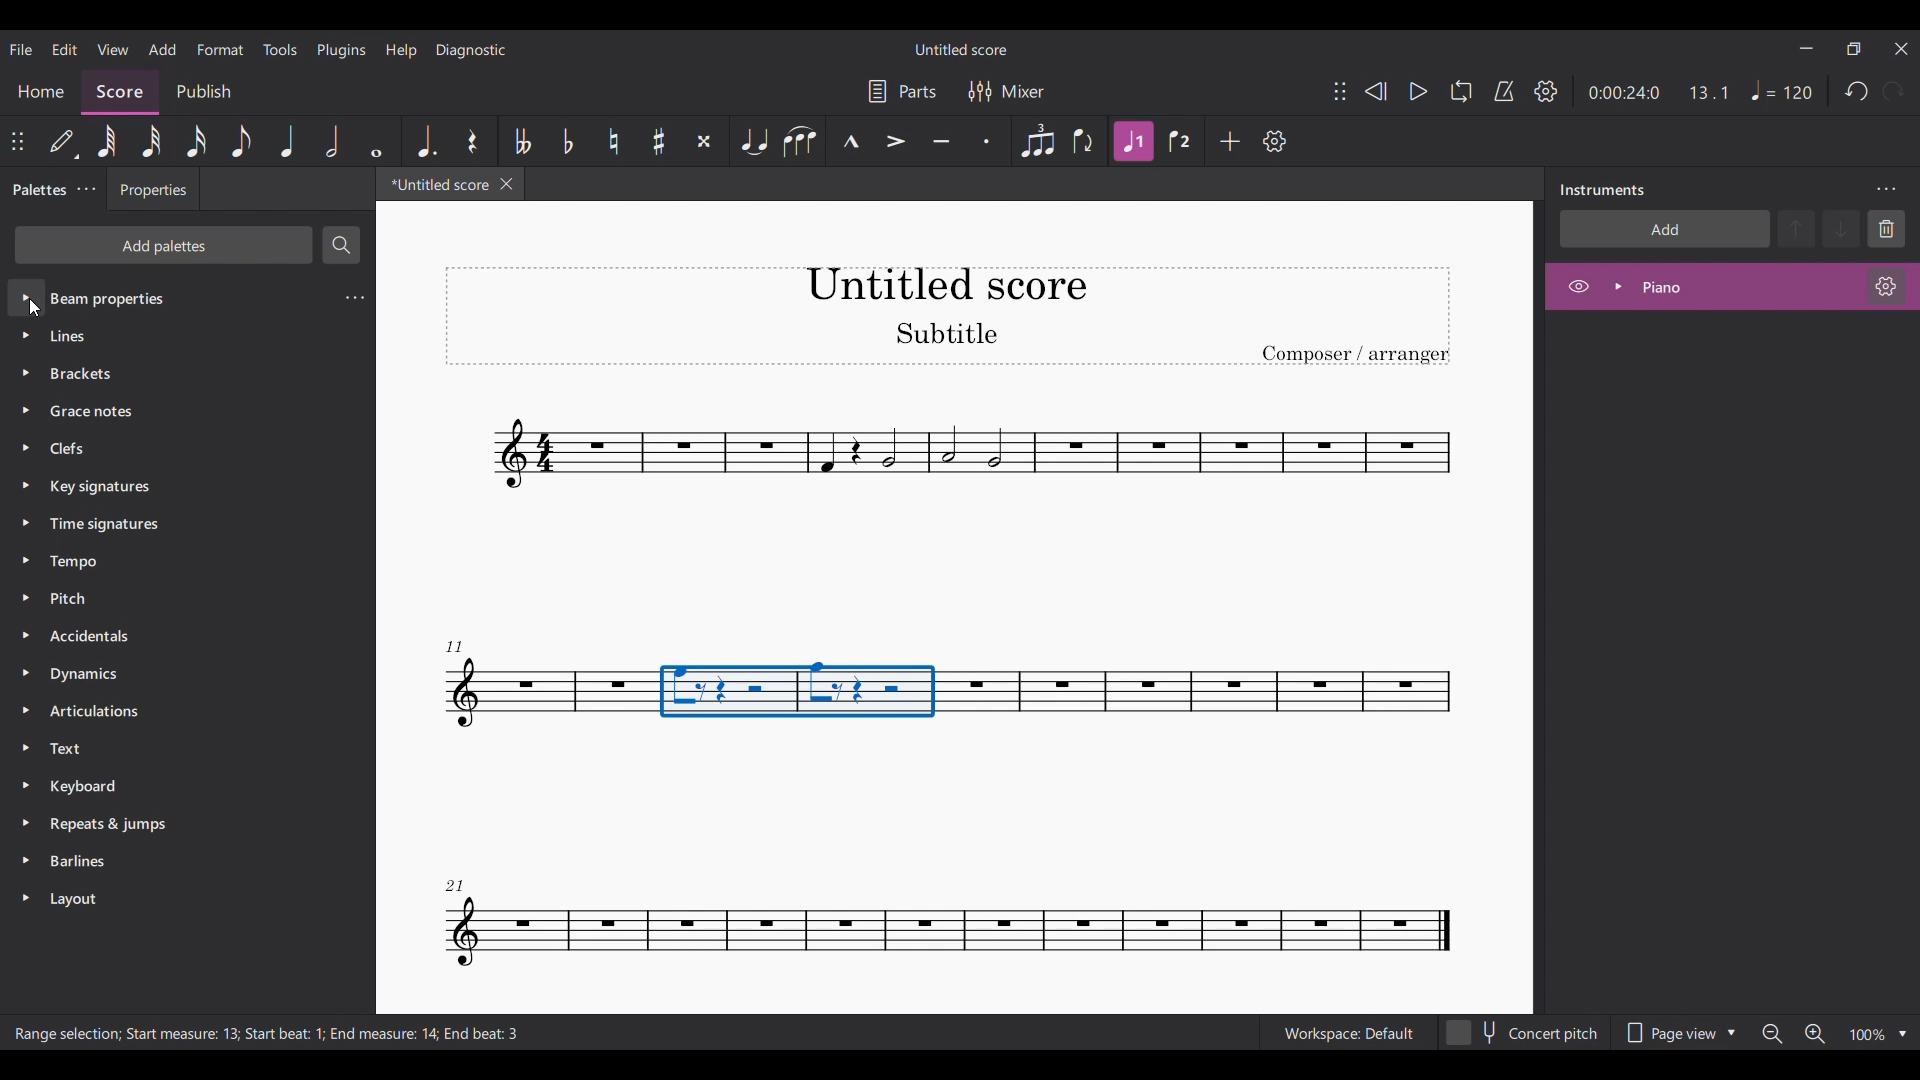 Image resolution: width=1920 pixels, height=1080 pixels. I want to click on Selected notes highlighted, so click(799, 690).